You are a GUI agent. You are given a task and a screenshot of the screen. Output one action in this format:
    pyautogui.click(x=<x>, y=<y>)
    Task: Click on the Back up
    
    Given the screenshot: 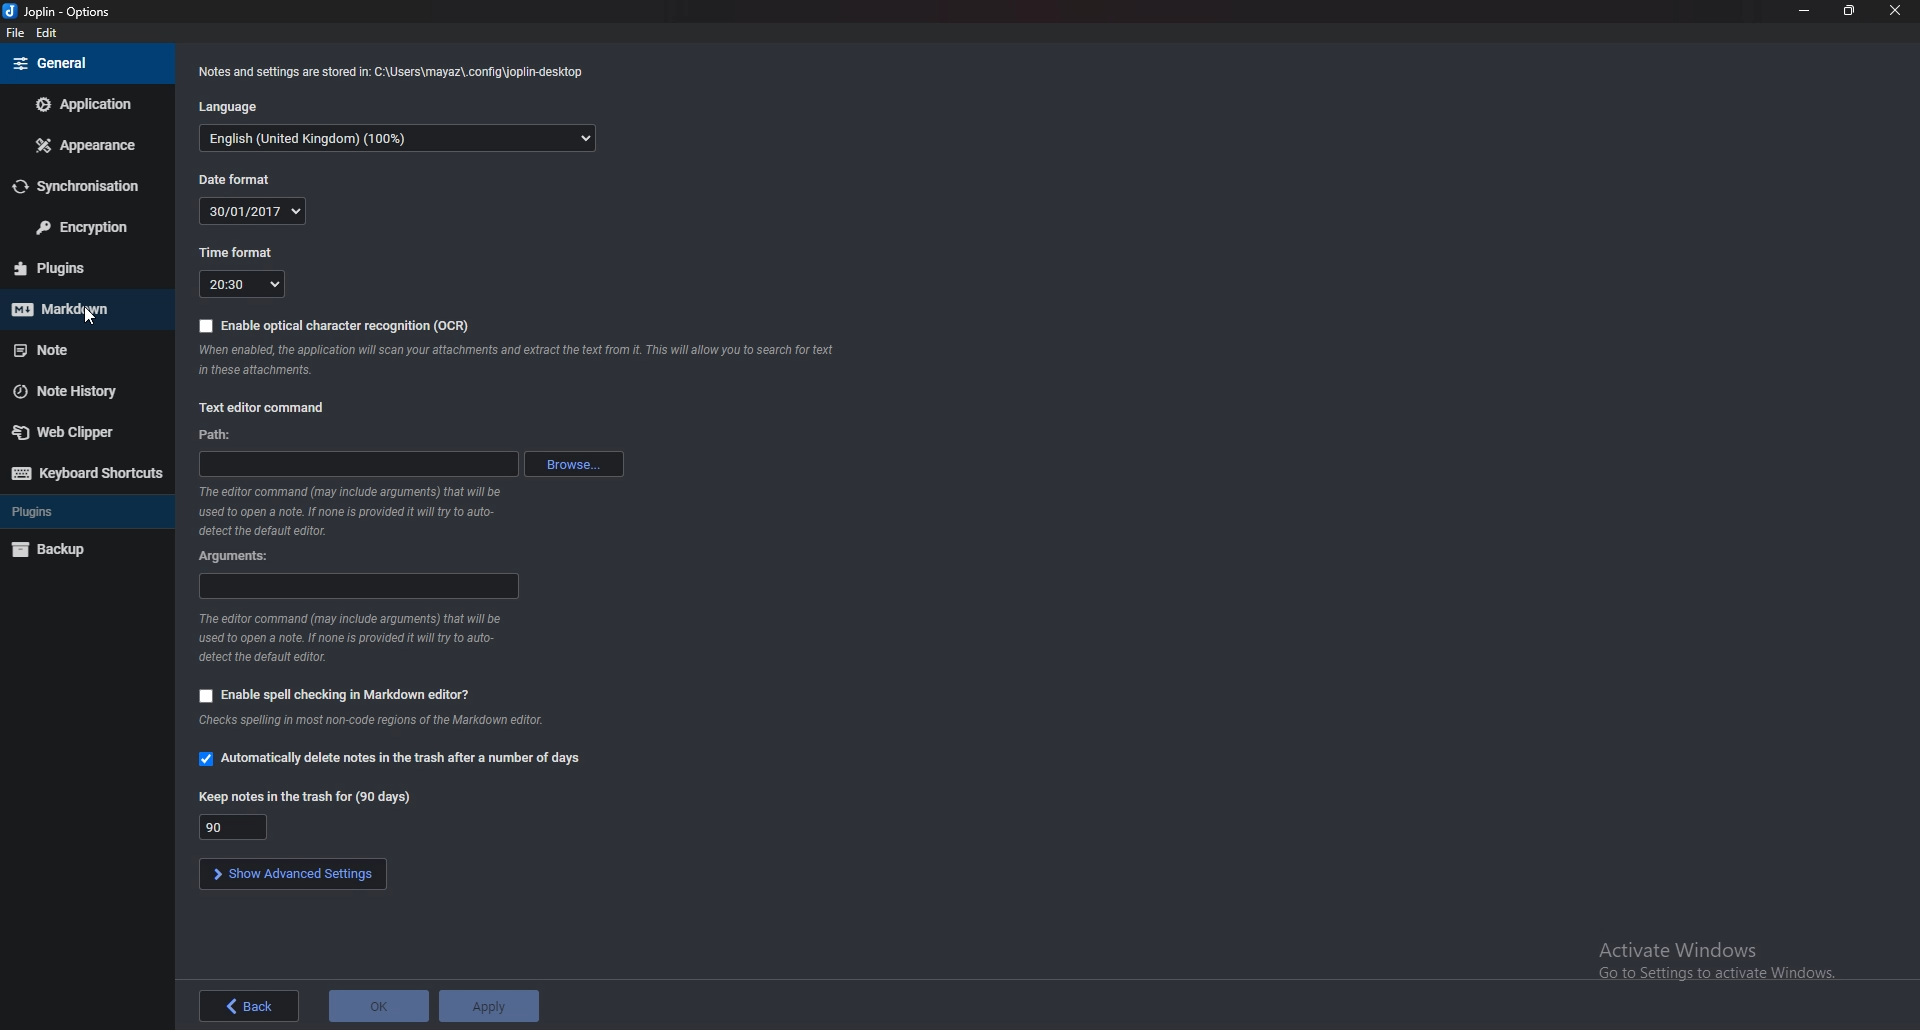 What is the action you would take?
    pyautogui.click(x=82, y=550)
    